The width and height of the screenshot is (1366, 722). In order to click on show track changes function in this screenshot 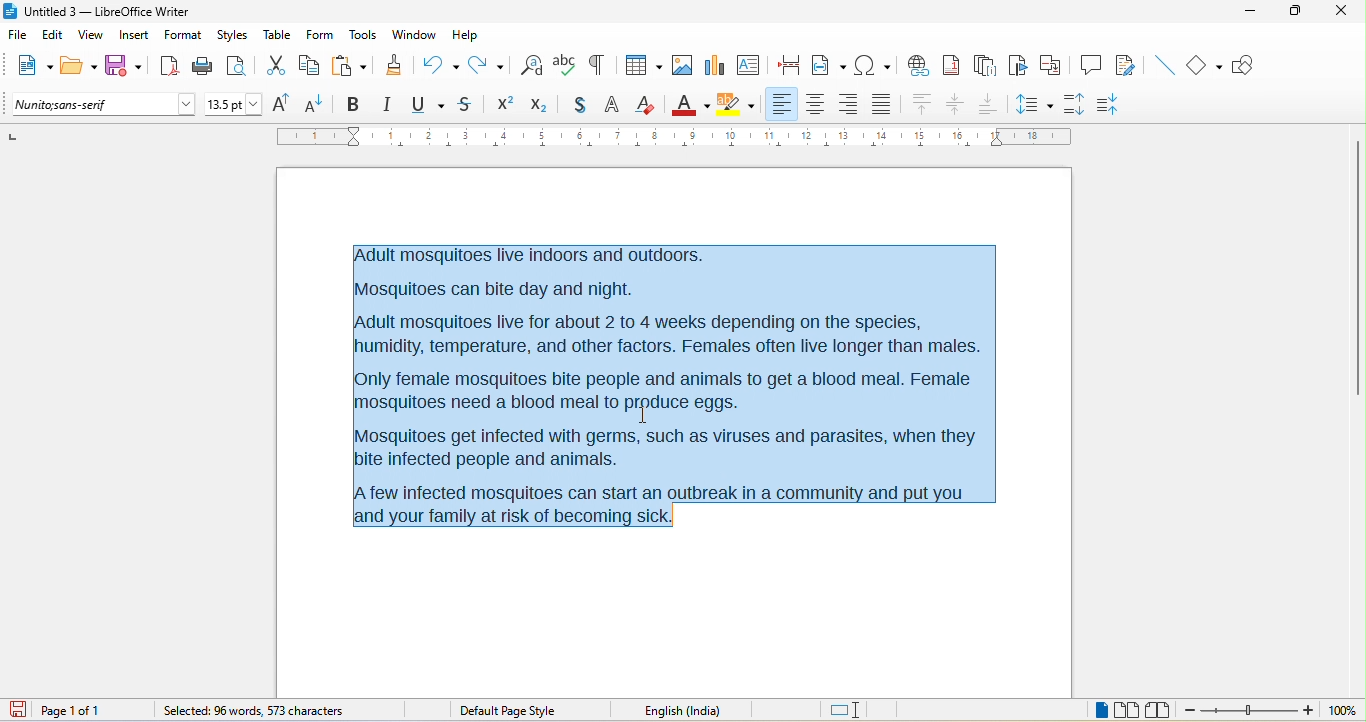, I will do `click(1127, 64)`.